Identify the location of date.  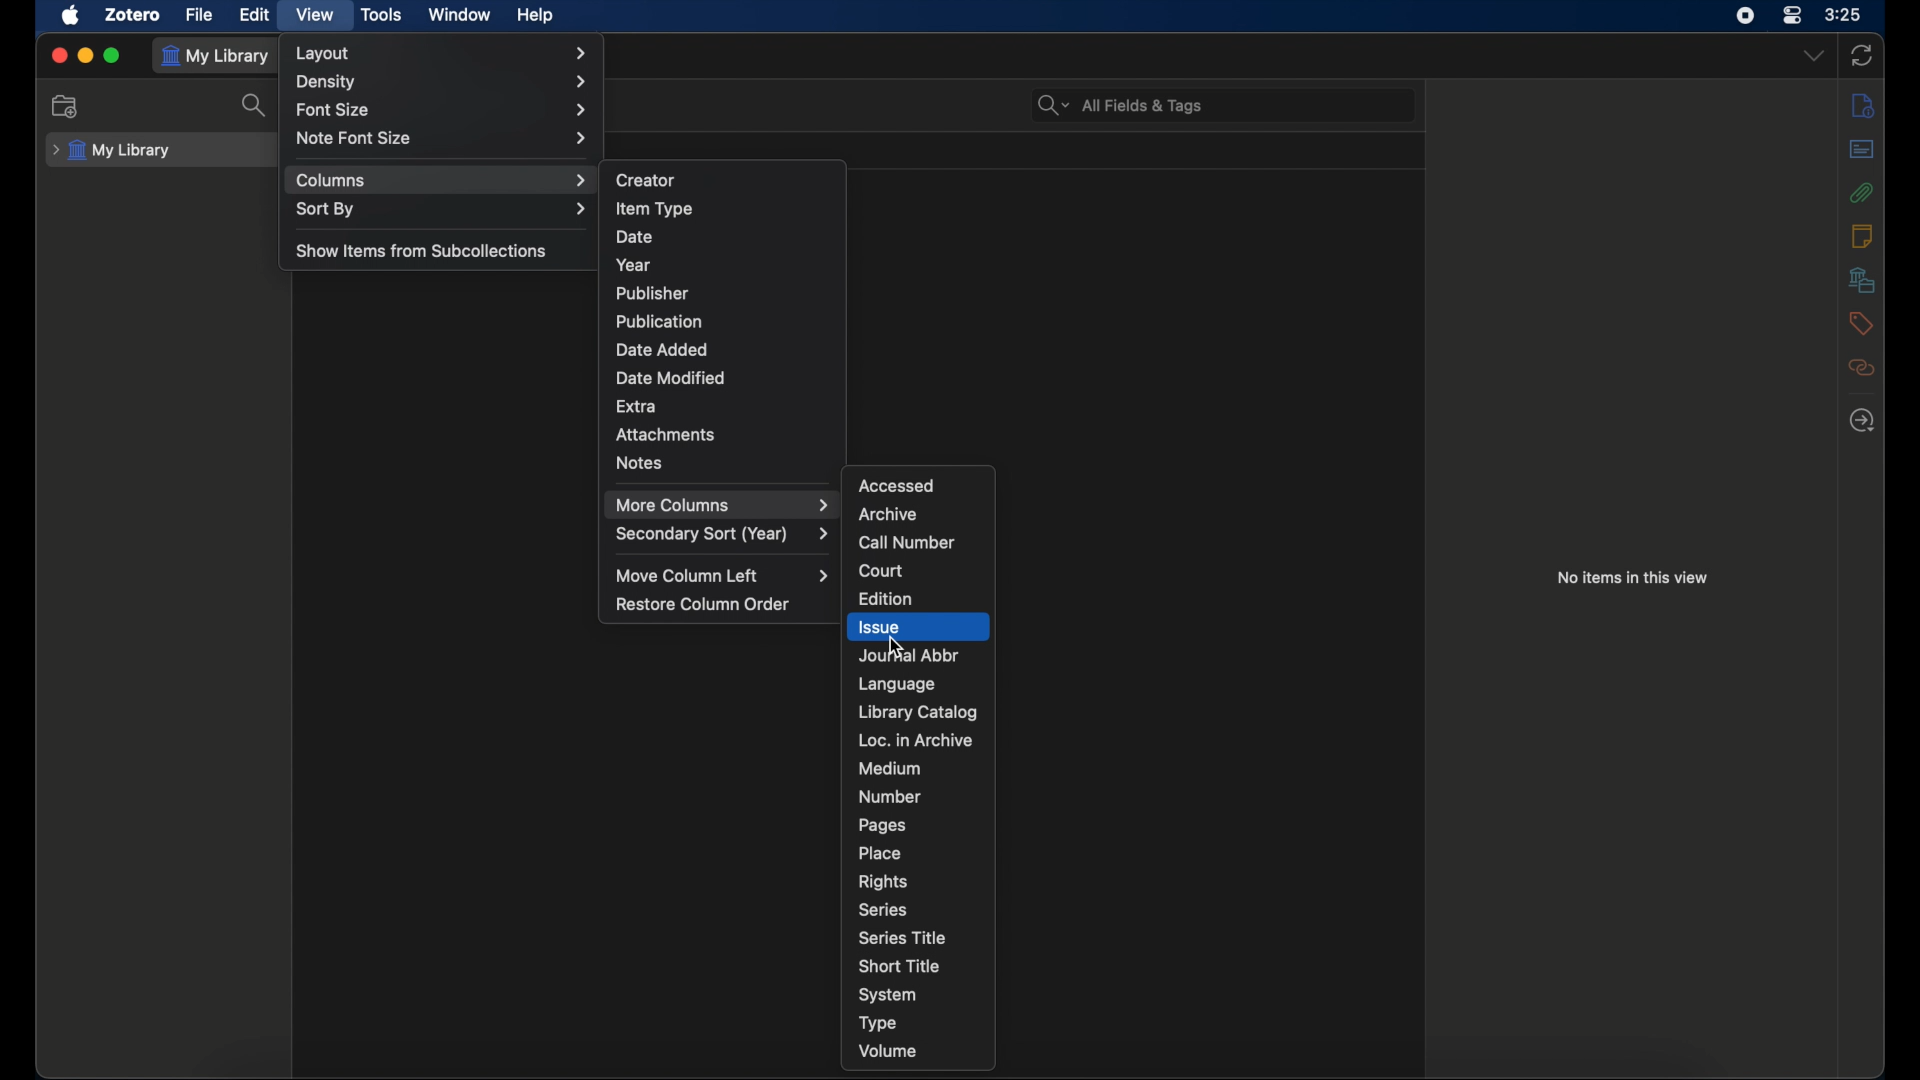
(637, 237).